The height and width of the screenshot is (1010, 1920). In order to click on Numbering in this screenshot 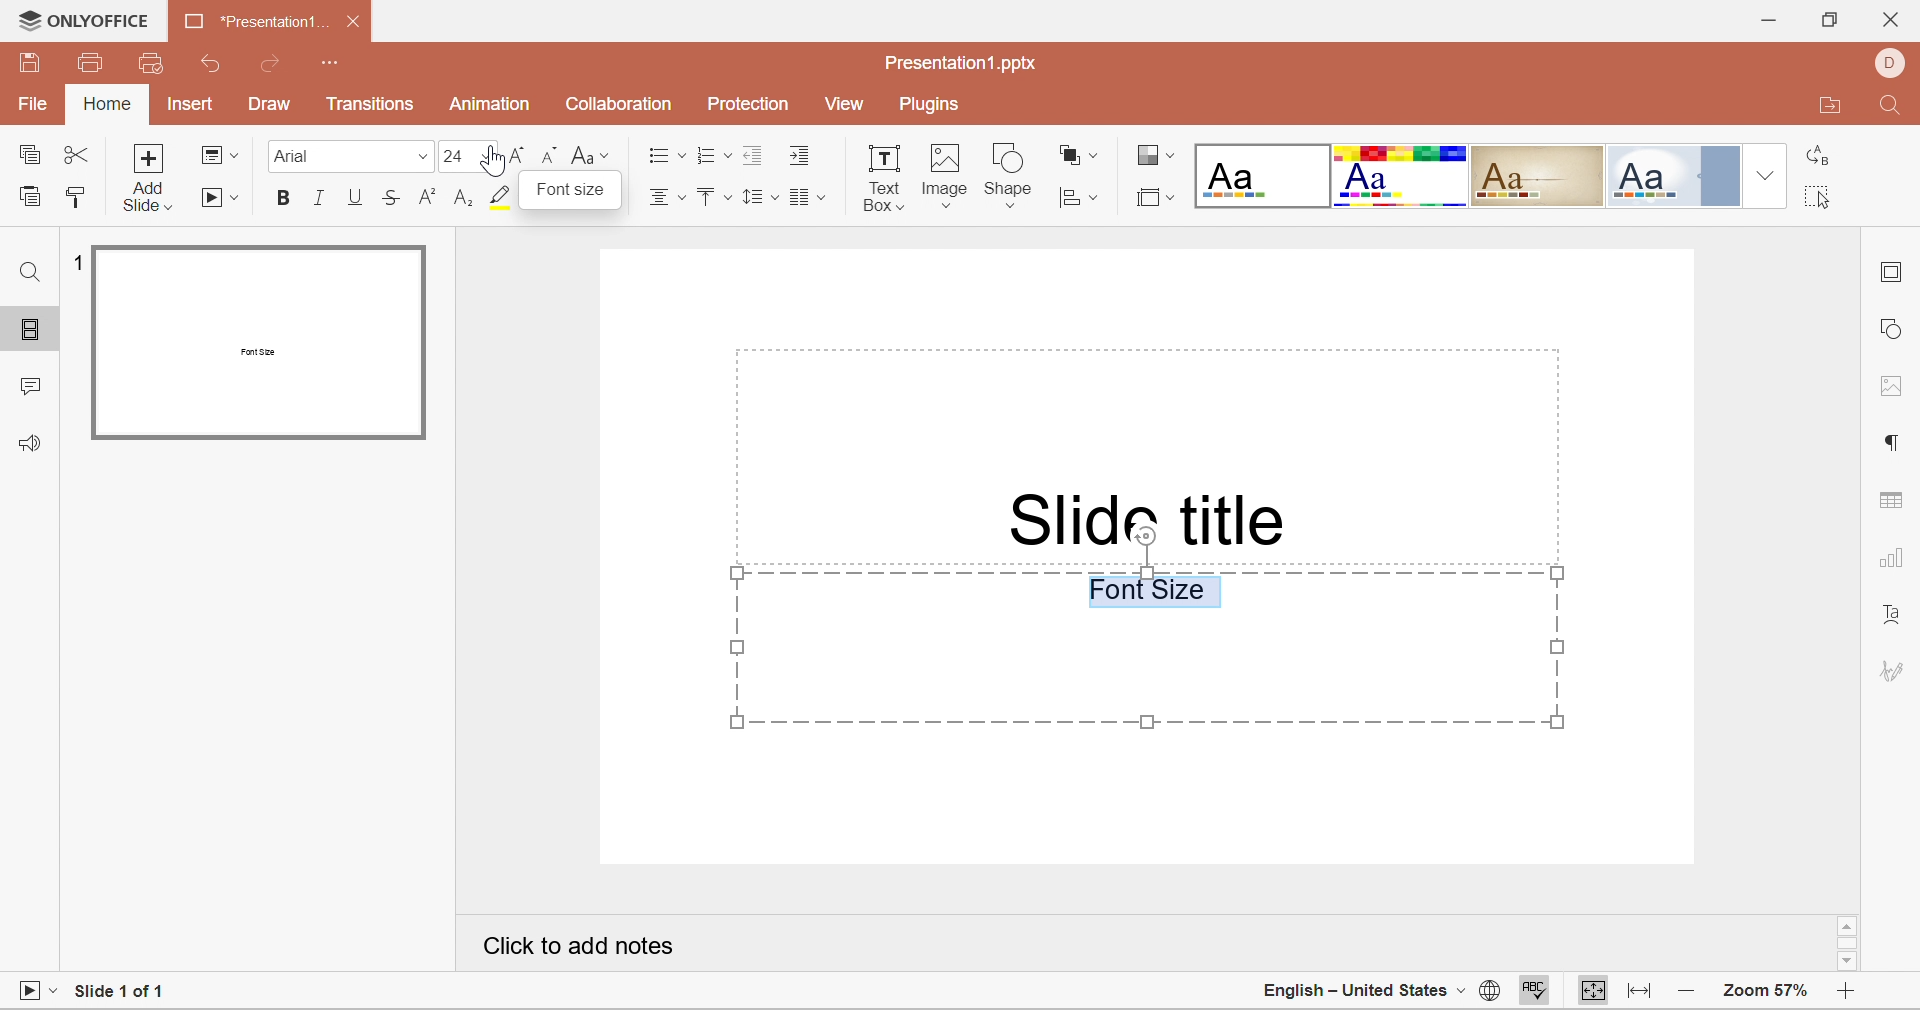, I will do `click(711, 155)`.